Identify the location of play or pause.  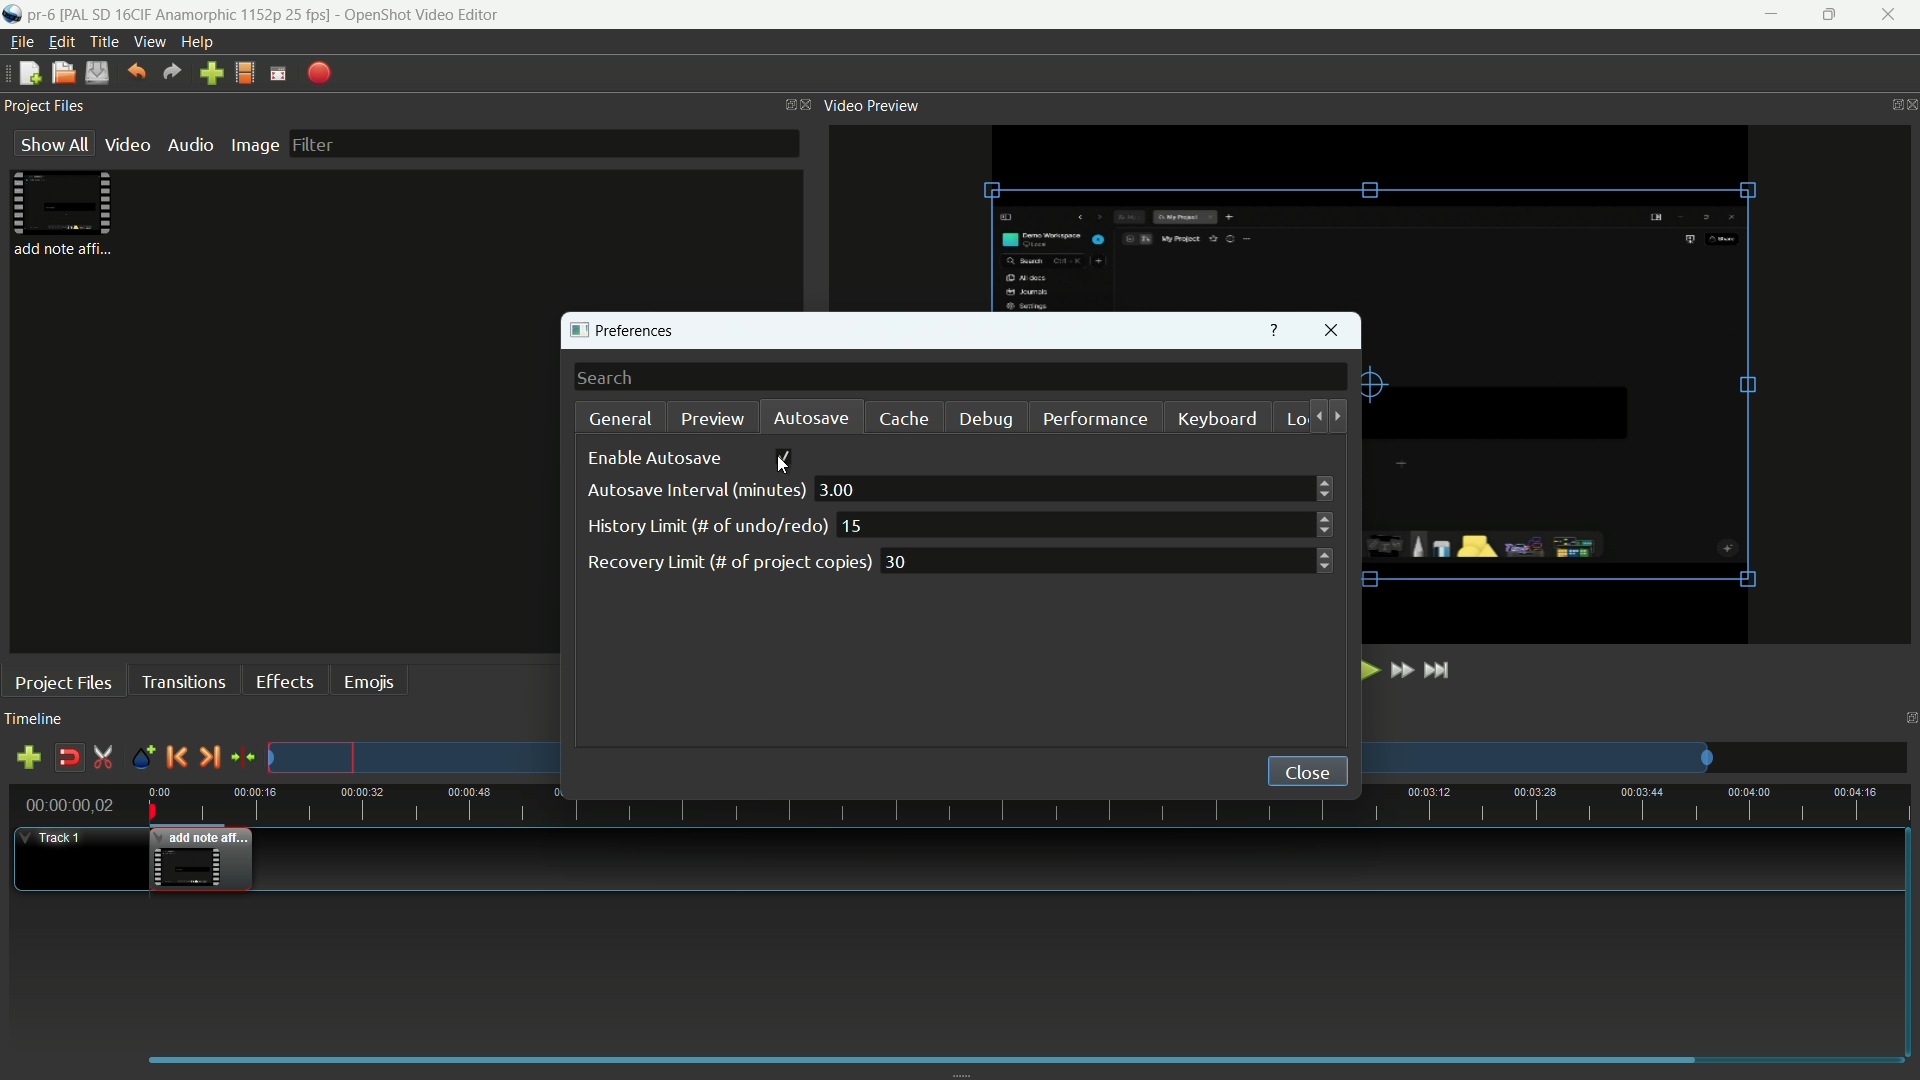
(1366, 670).